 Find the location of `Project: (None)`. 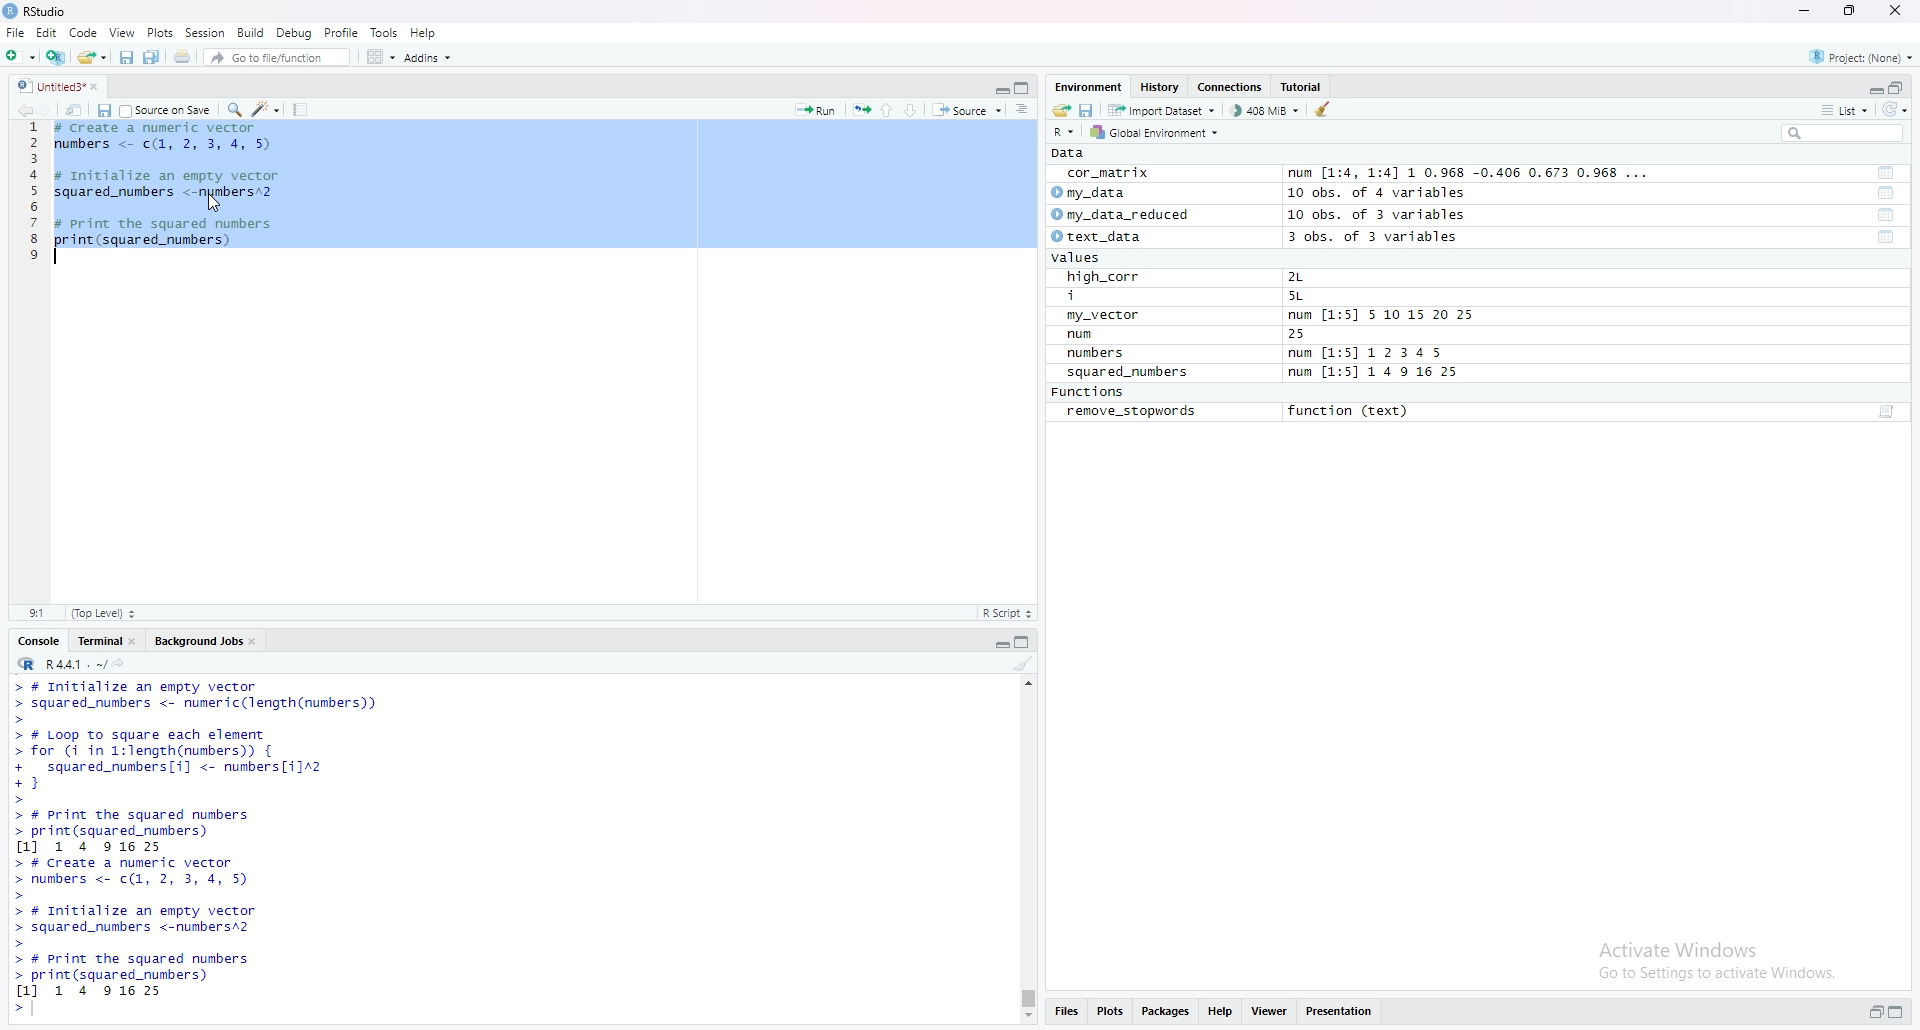

Project: (None) is located at coordinates (1863, 55).